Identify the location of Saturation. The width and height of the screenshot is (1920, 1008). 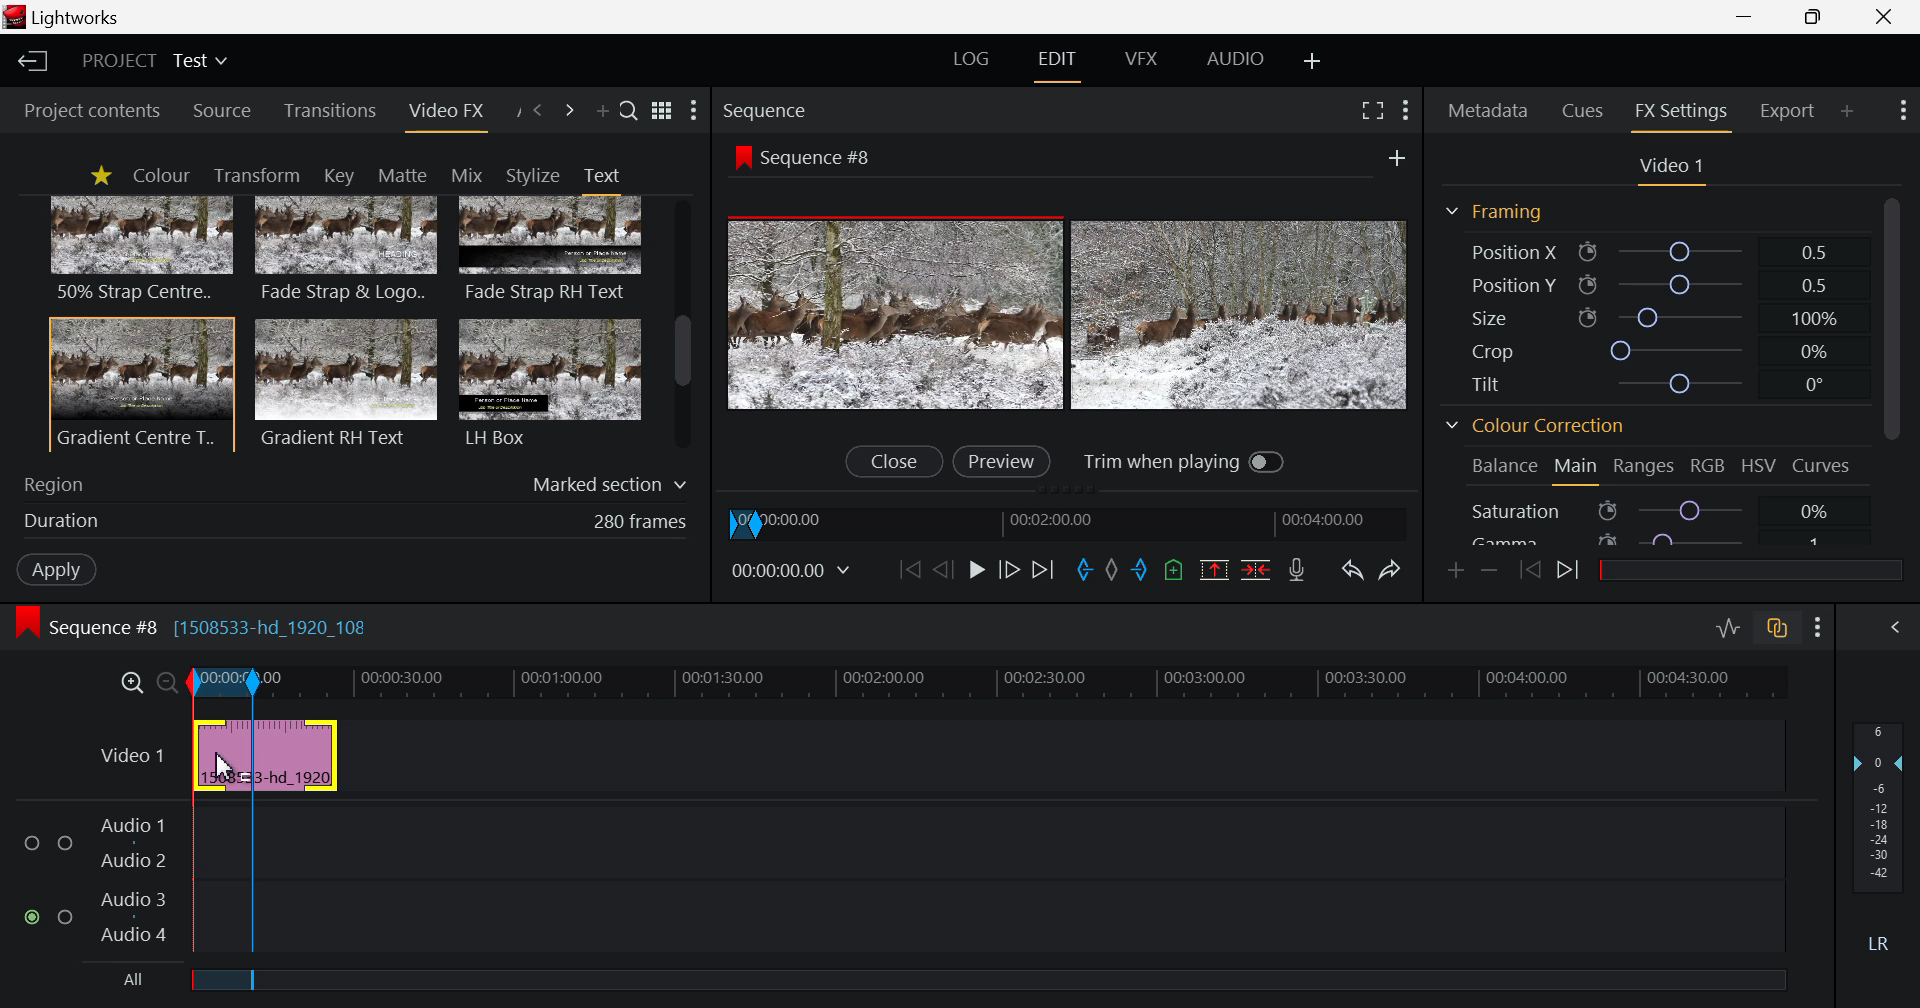
(1648, 510).